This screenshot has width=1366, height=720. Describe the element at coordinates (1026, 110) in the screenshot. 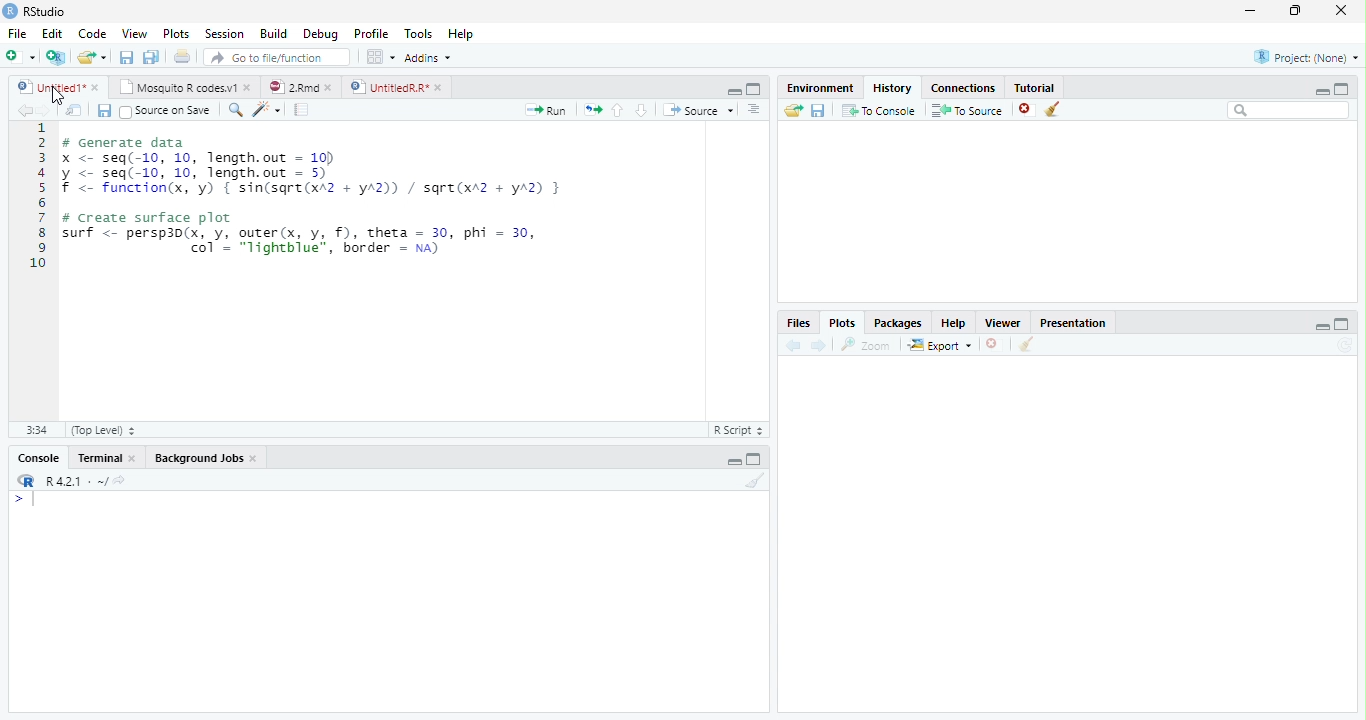

I see `Remove the selected history entries` at that location.